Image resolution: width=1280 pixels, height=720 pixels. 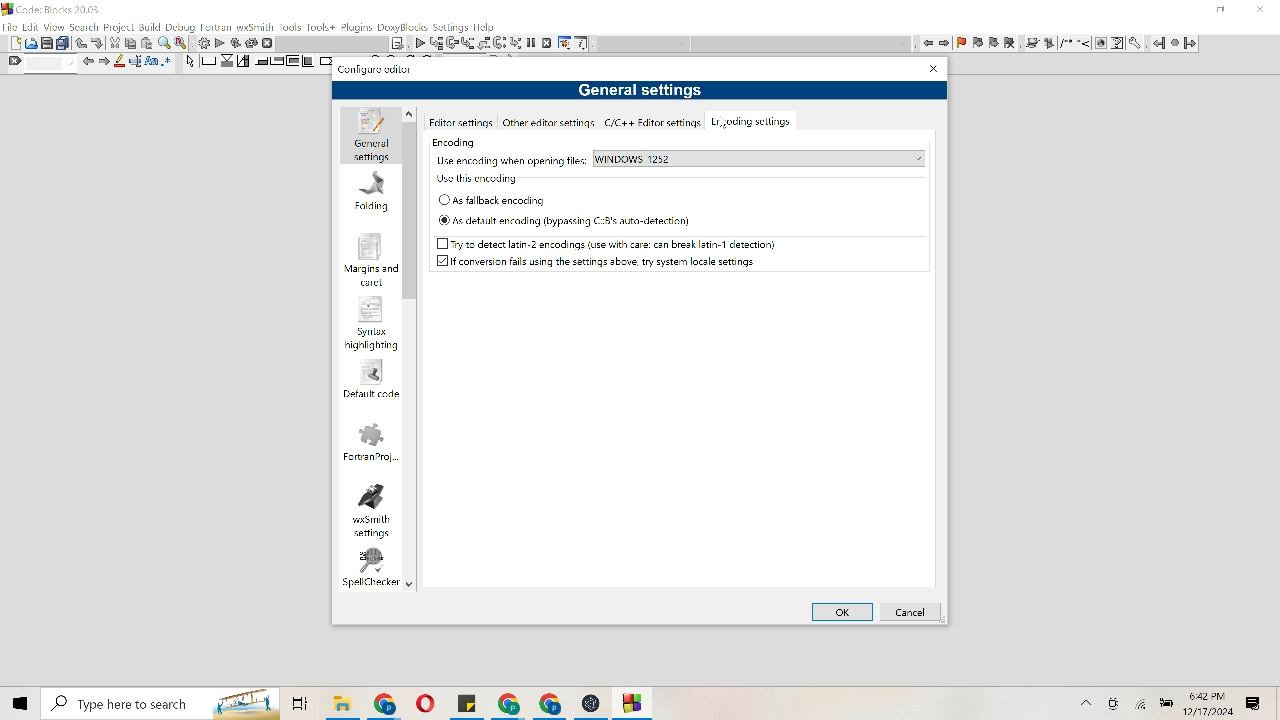 I want to click on More, so click(x=1087, y=703).